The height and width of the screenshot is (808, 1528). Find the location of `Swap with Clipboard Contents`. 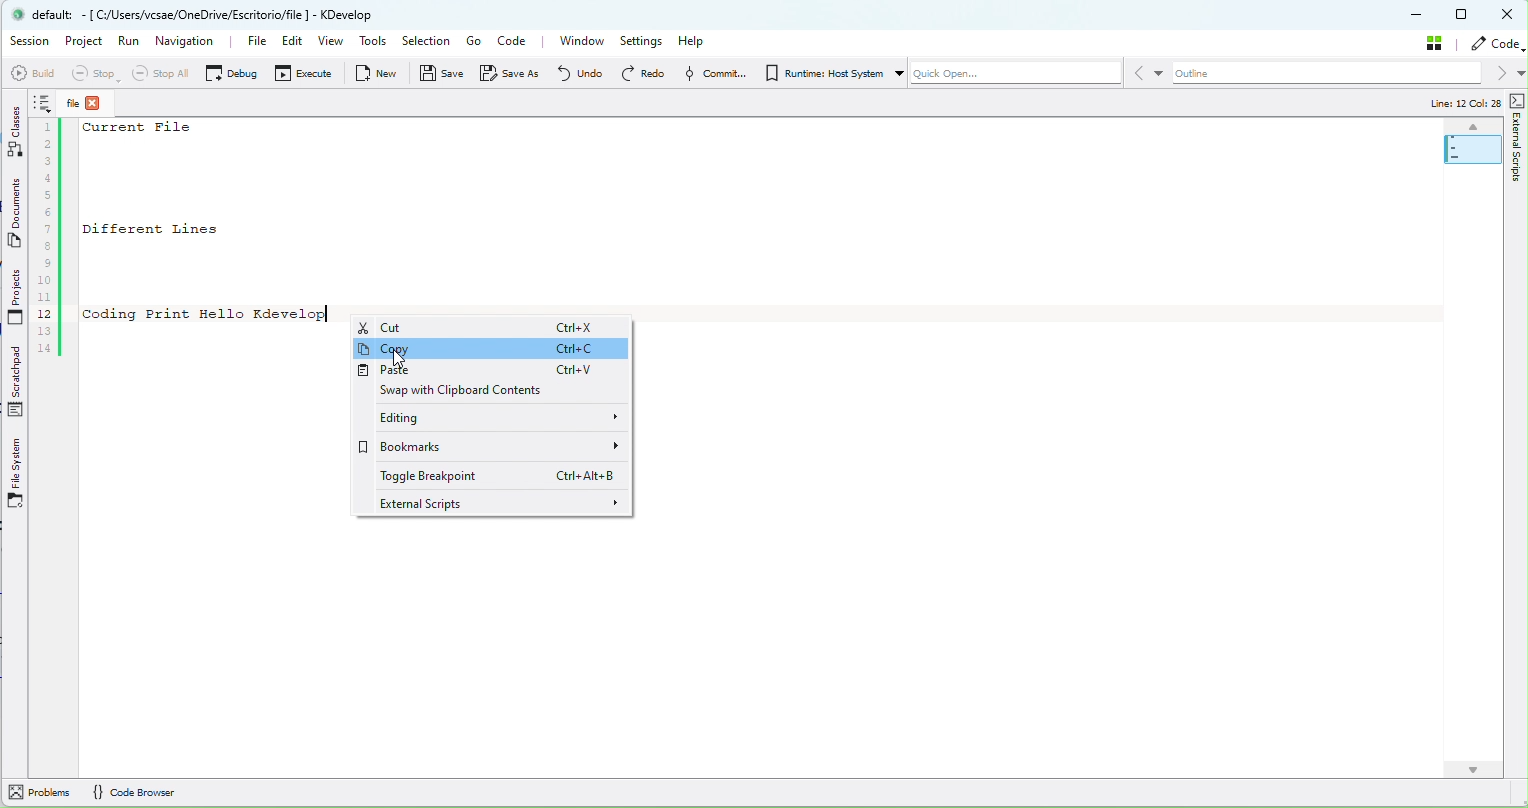

Swap with Clipboard Contents is located at coordinates (492, 391).